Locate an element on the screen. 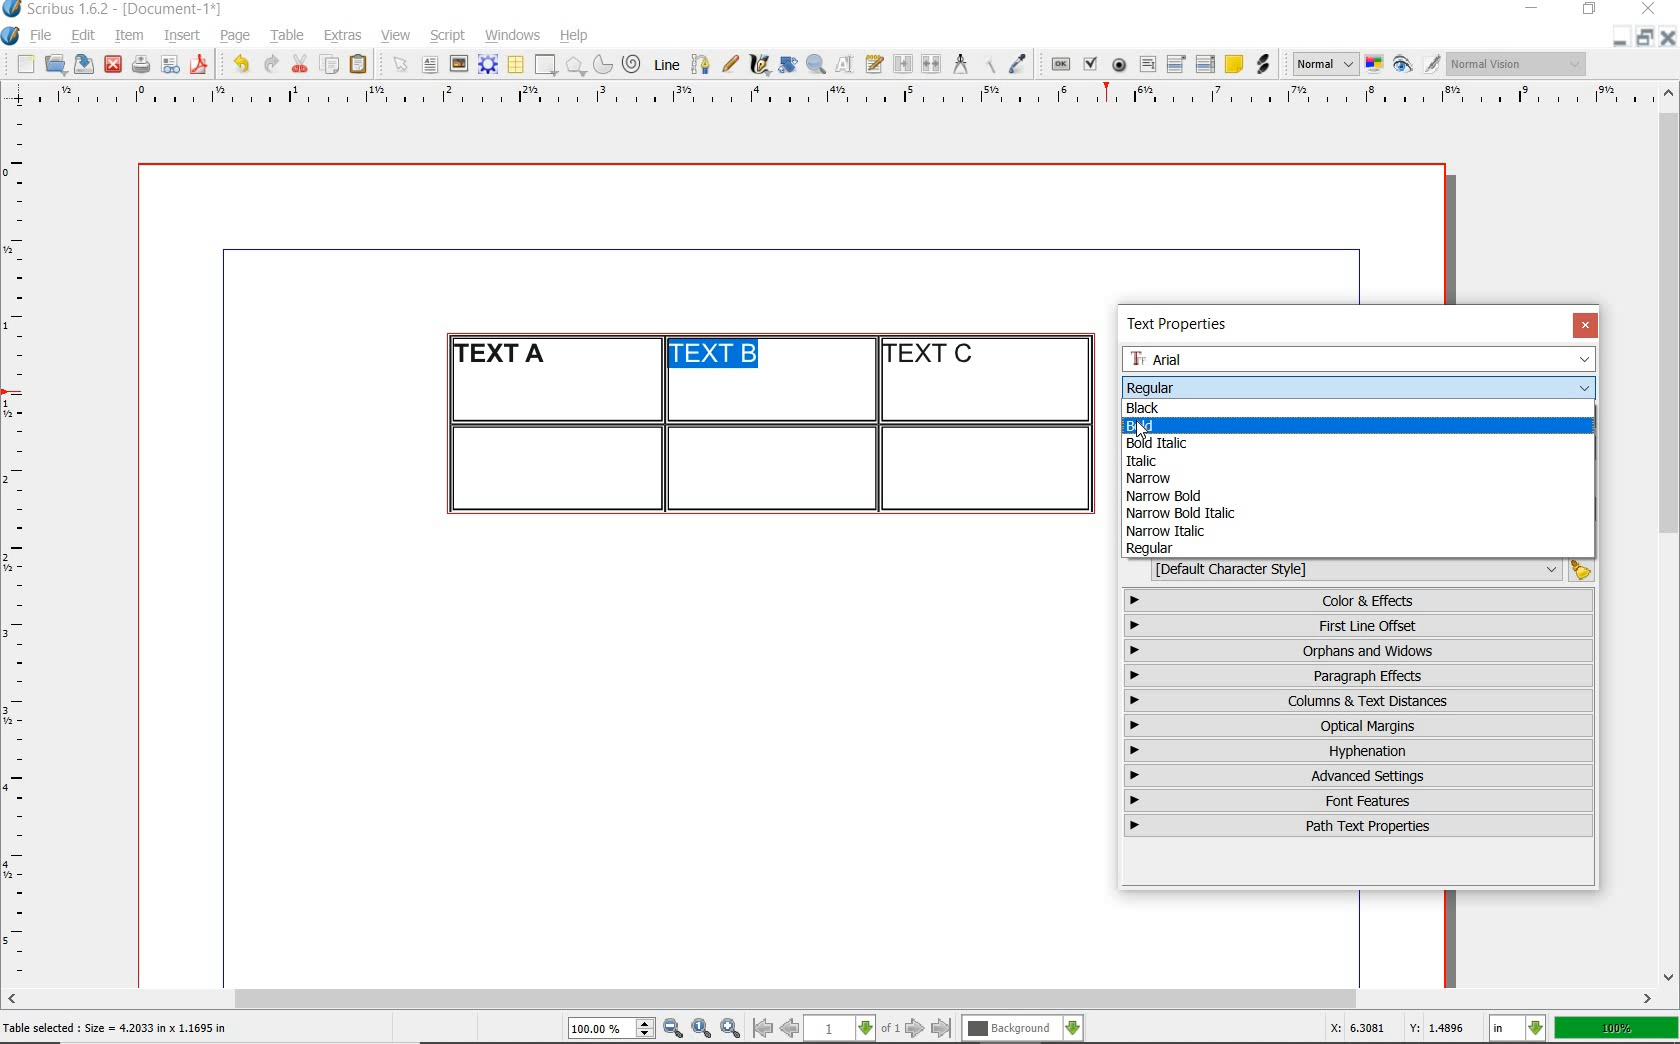 The image size is (1680, 1044). pdf text field is located at coordinates (1147, 66).